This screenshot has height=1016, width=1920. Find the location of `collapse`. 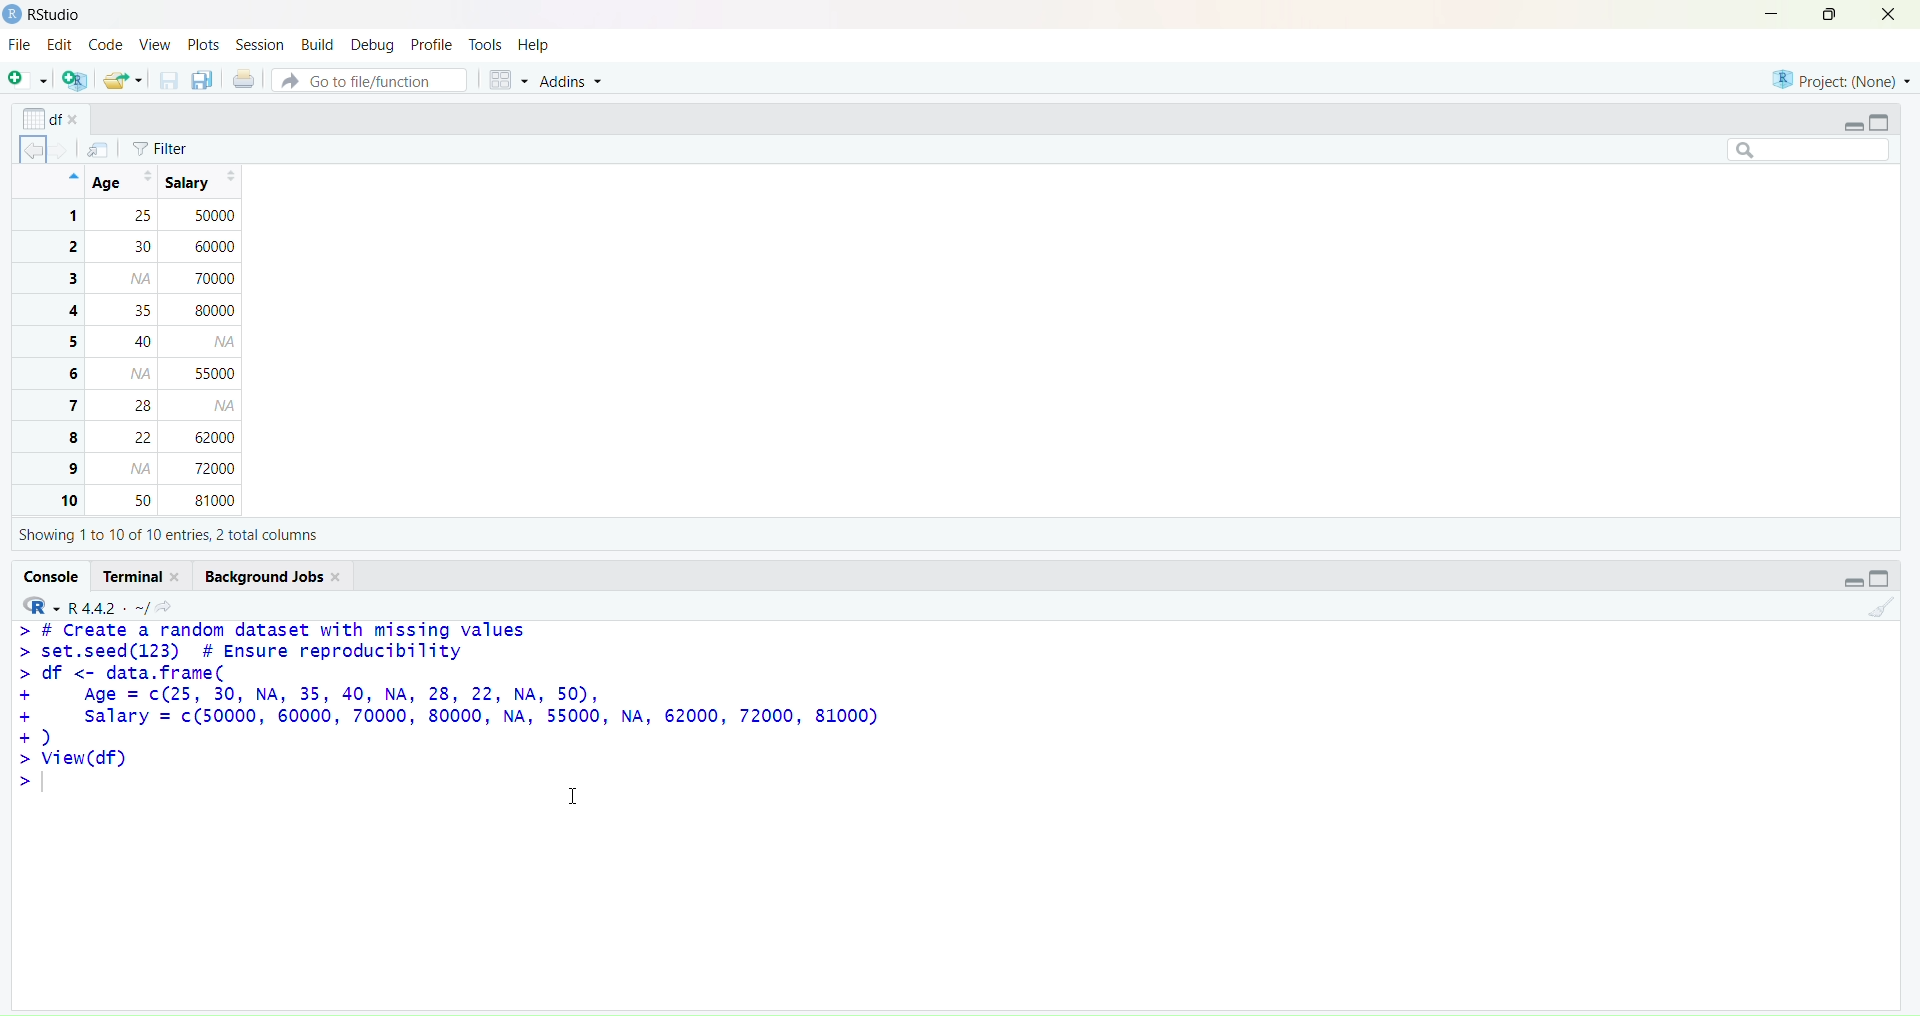

collapse is located at coordinates (1887, 581).